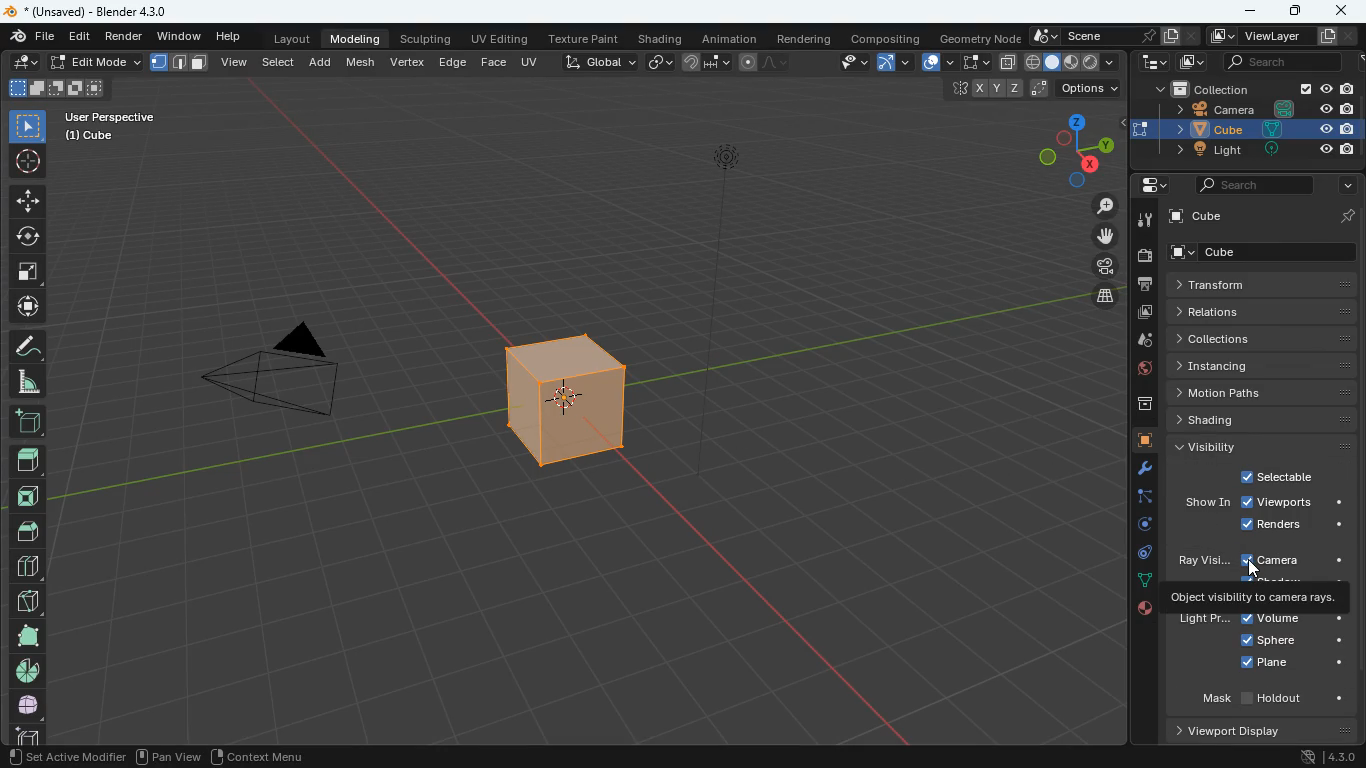 The image size is (1366, 768). Describe the element at coordinates (177, 37) in the screenshot. I see `window` at that location.